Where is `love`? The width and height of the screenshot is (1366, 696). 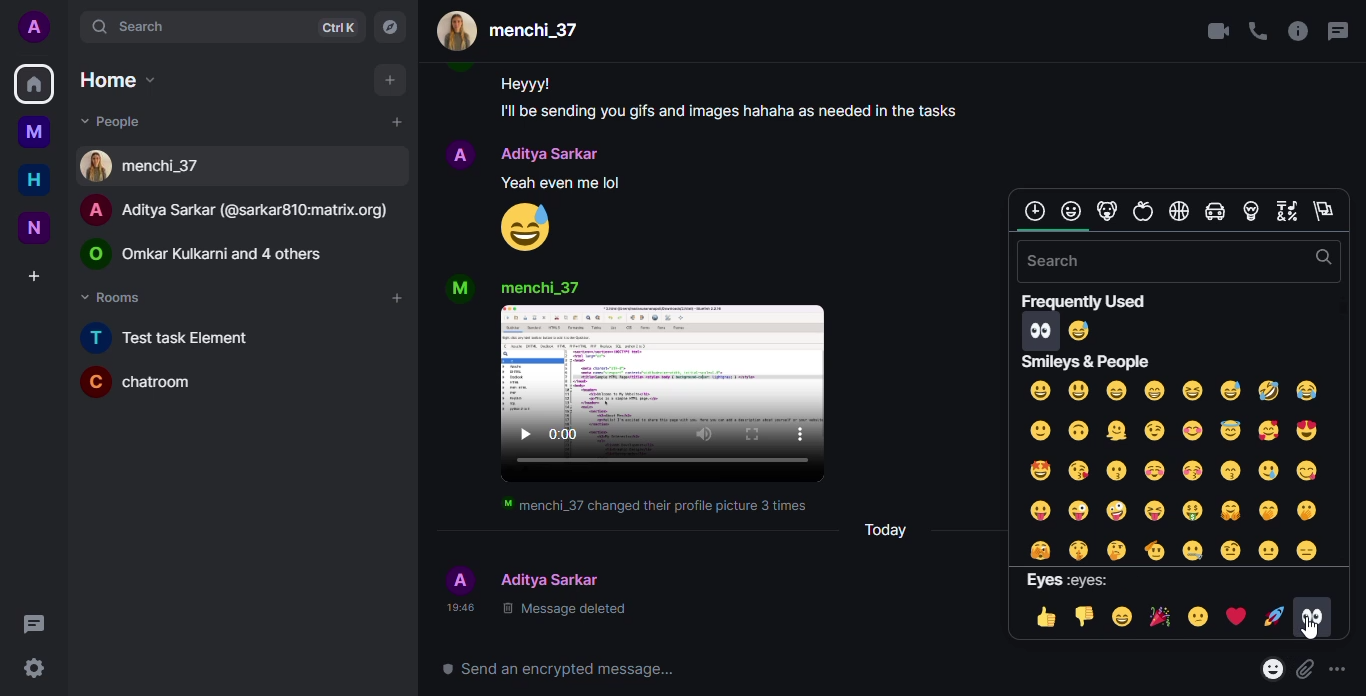 love is located at coordinates (1234, 617).